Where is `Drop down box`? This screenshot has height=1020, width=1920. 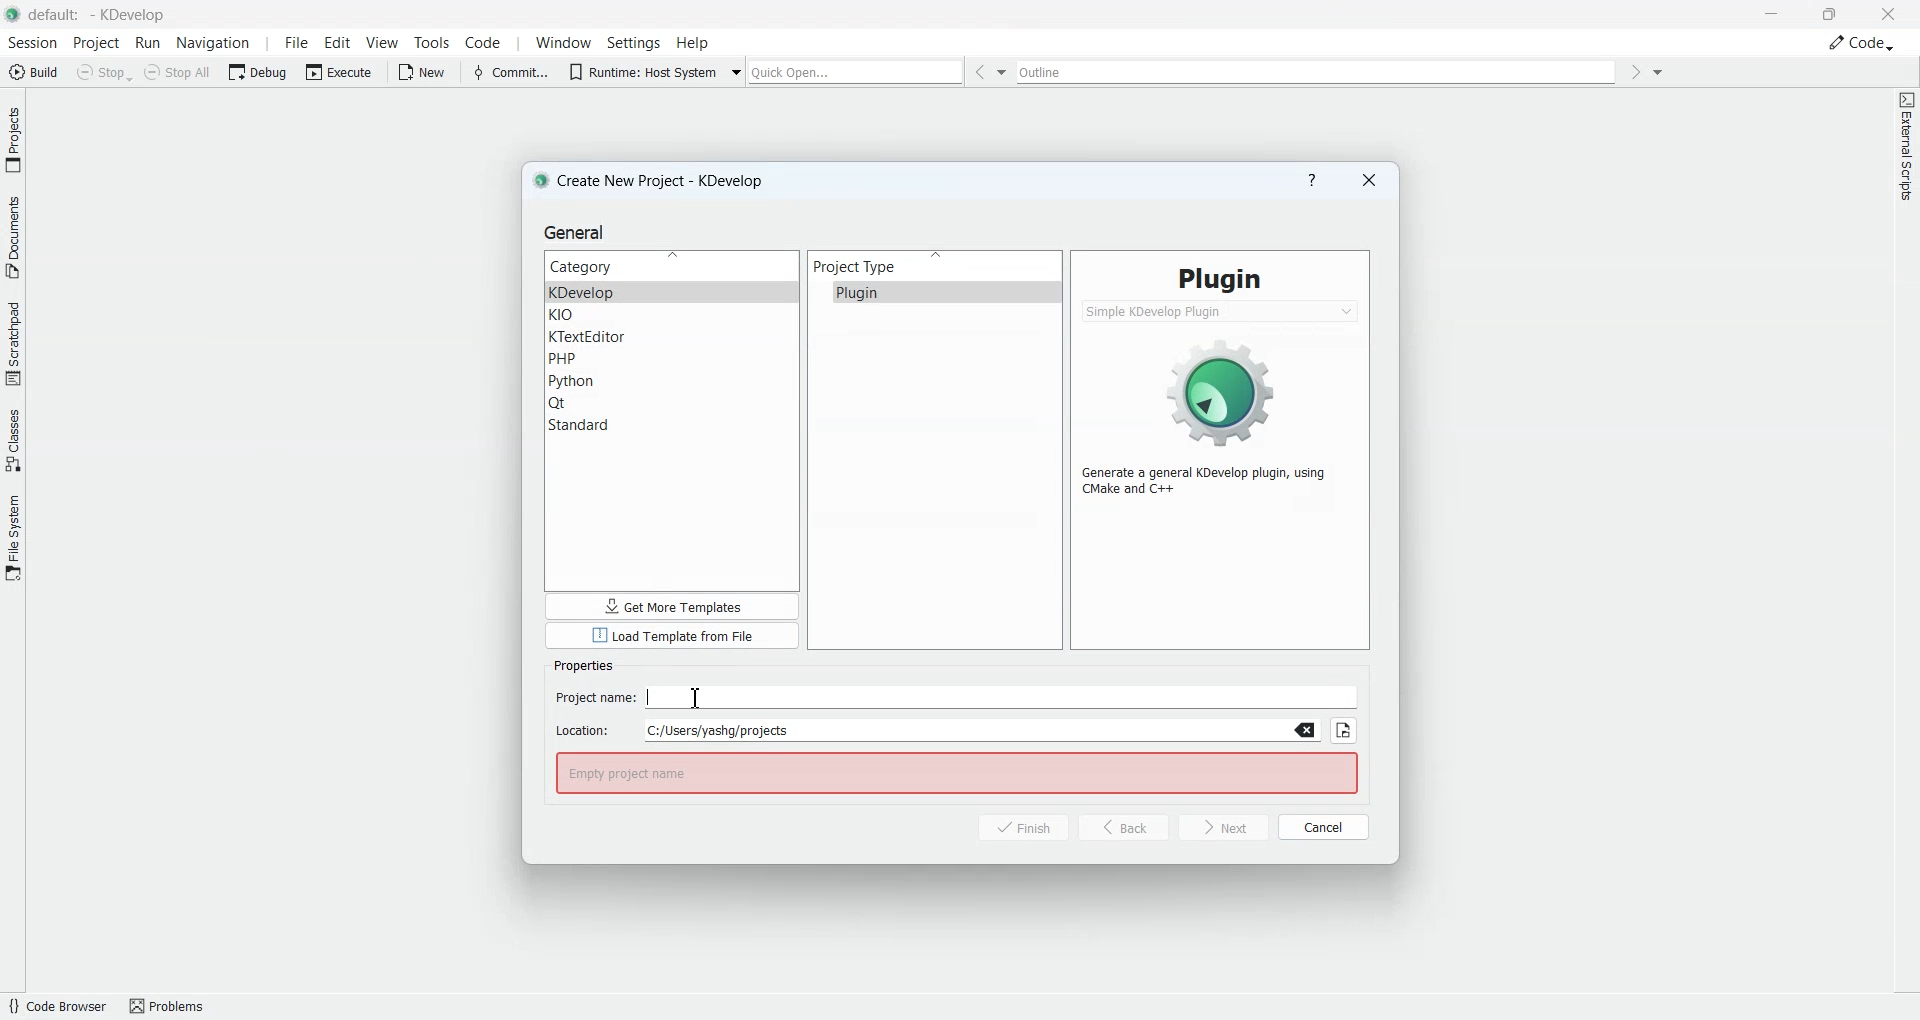
Drop down box is located at coordinates (1005, 72).